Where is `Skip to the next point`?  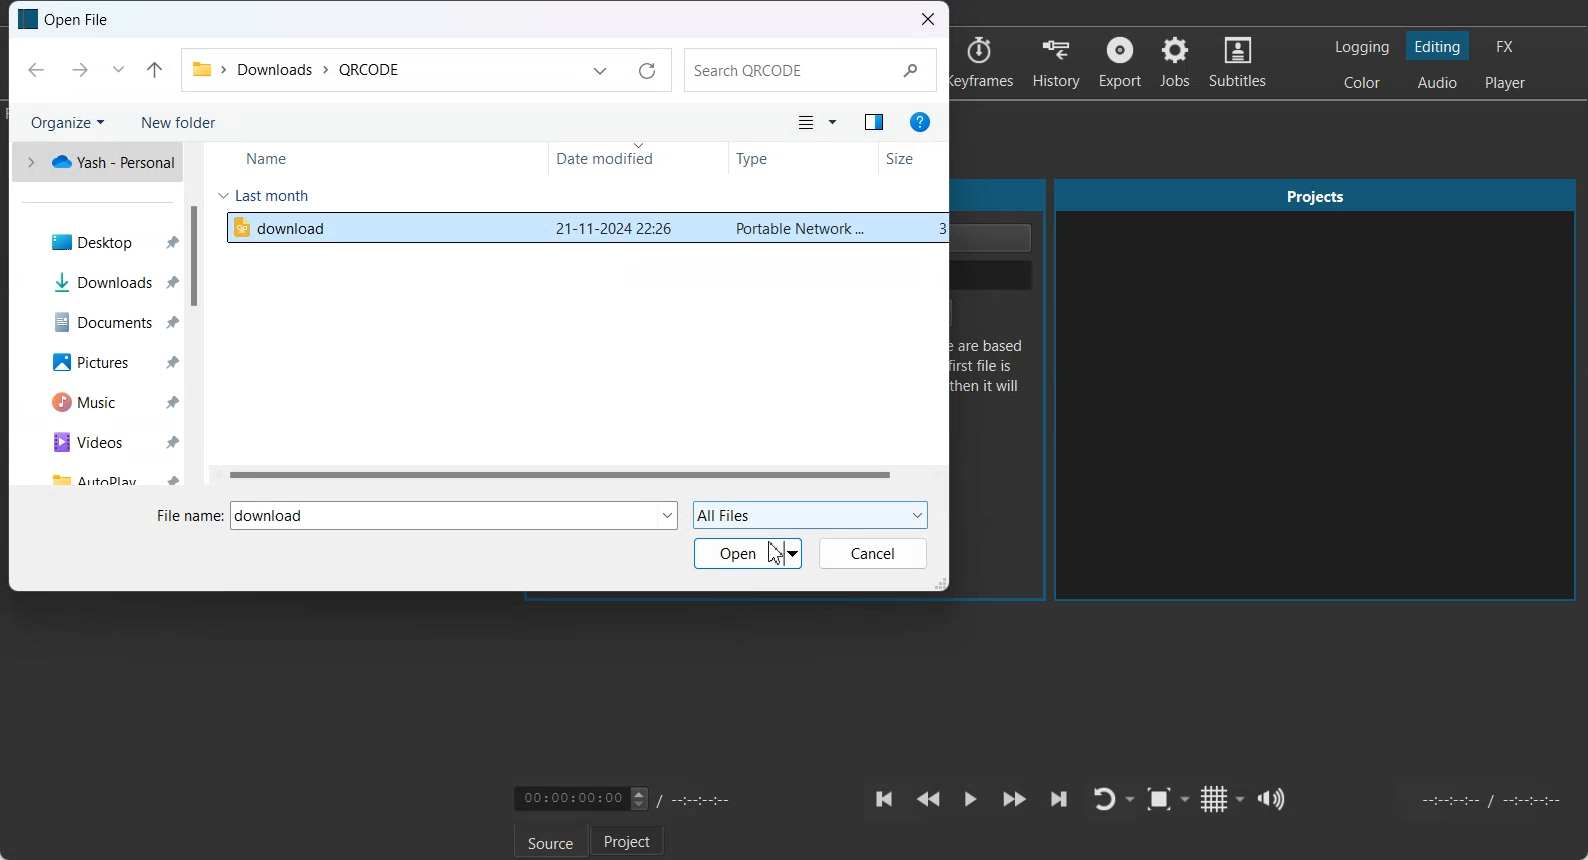 Skip to the next point is located at coordinates (1058, 798).